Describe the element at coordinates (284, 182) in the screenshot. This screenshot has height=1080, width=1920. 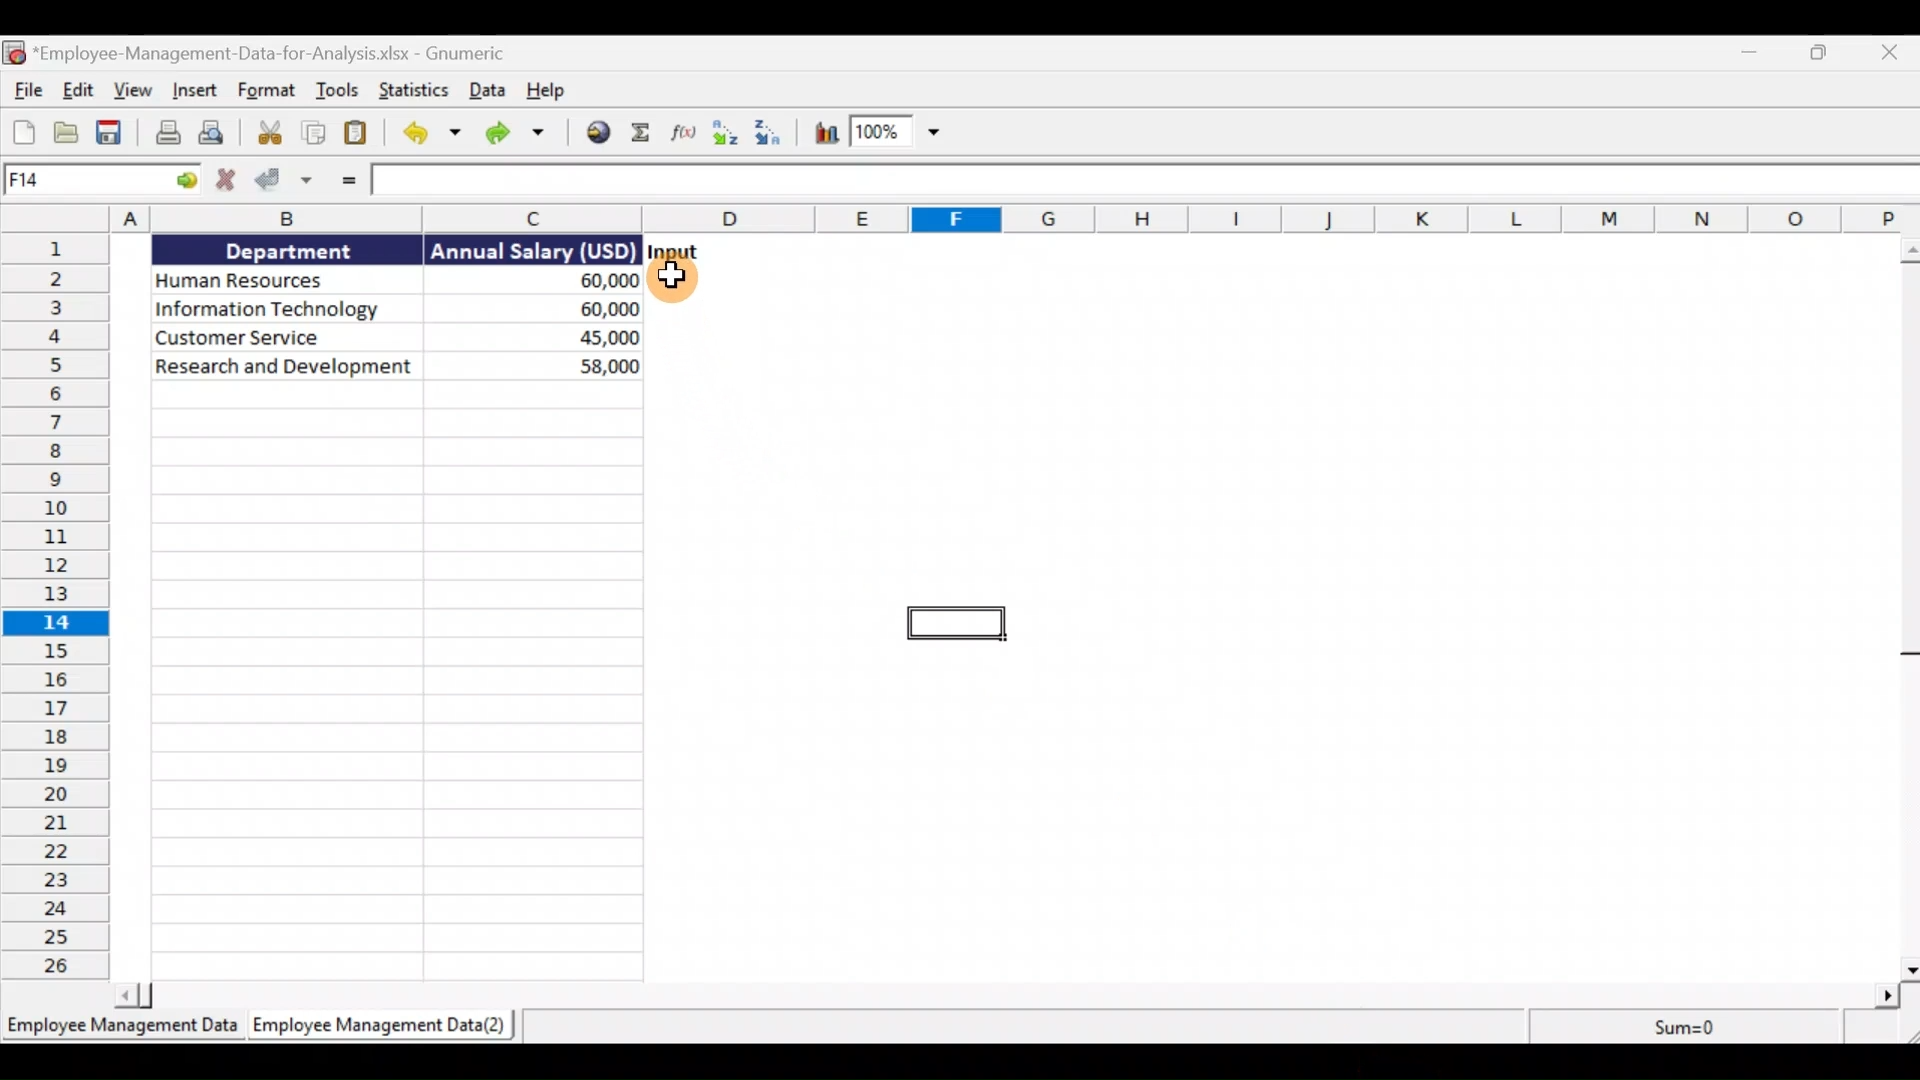
I see `Accept change` at that location.